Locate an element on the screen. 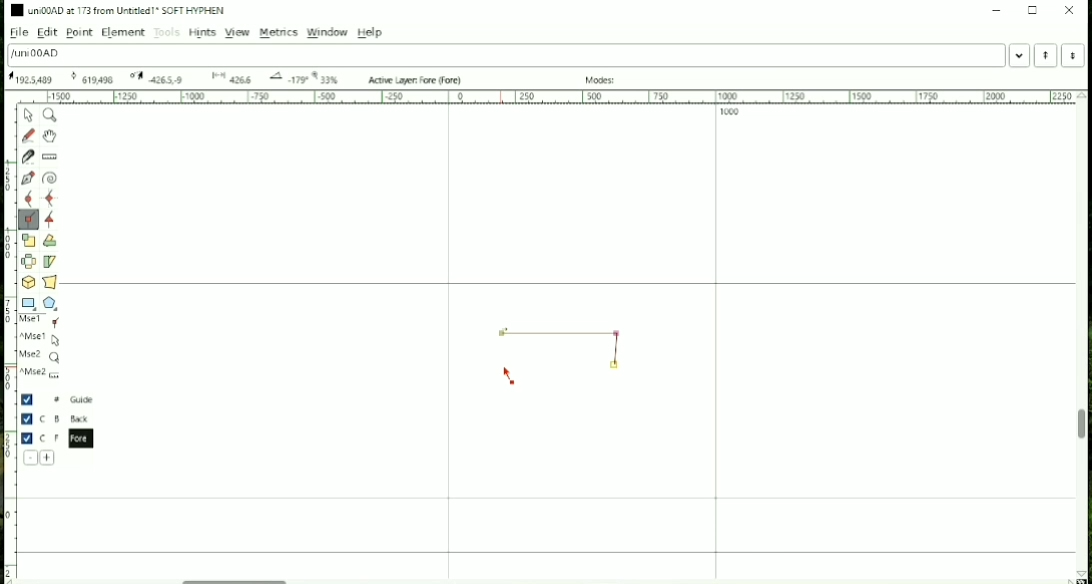  Rotate the selection in 3D and project back to plane is located at coordinates (28, 282).